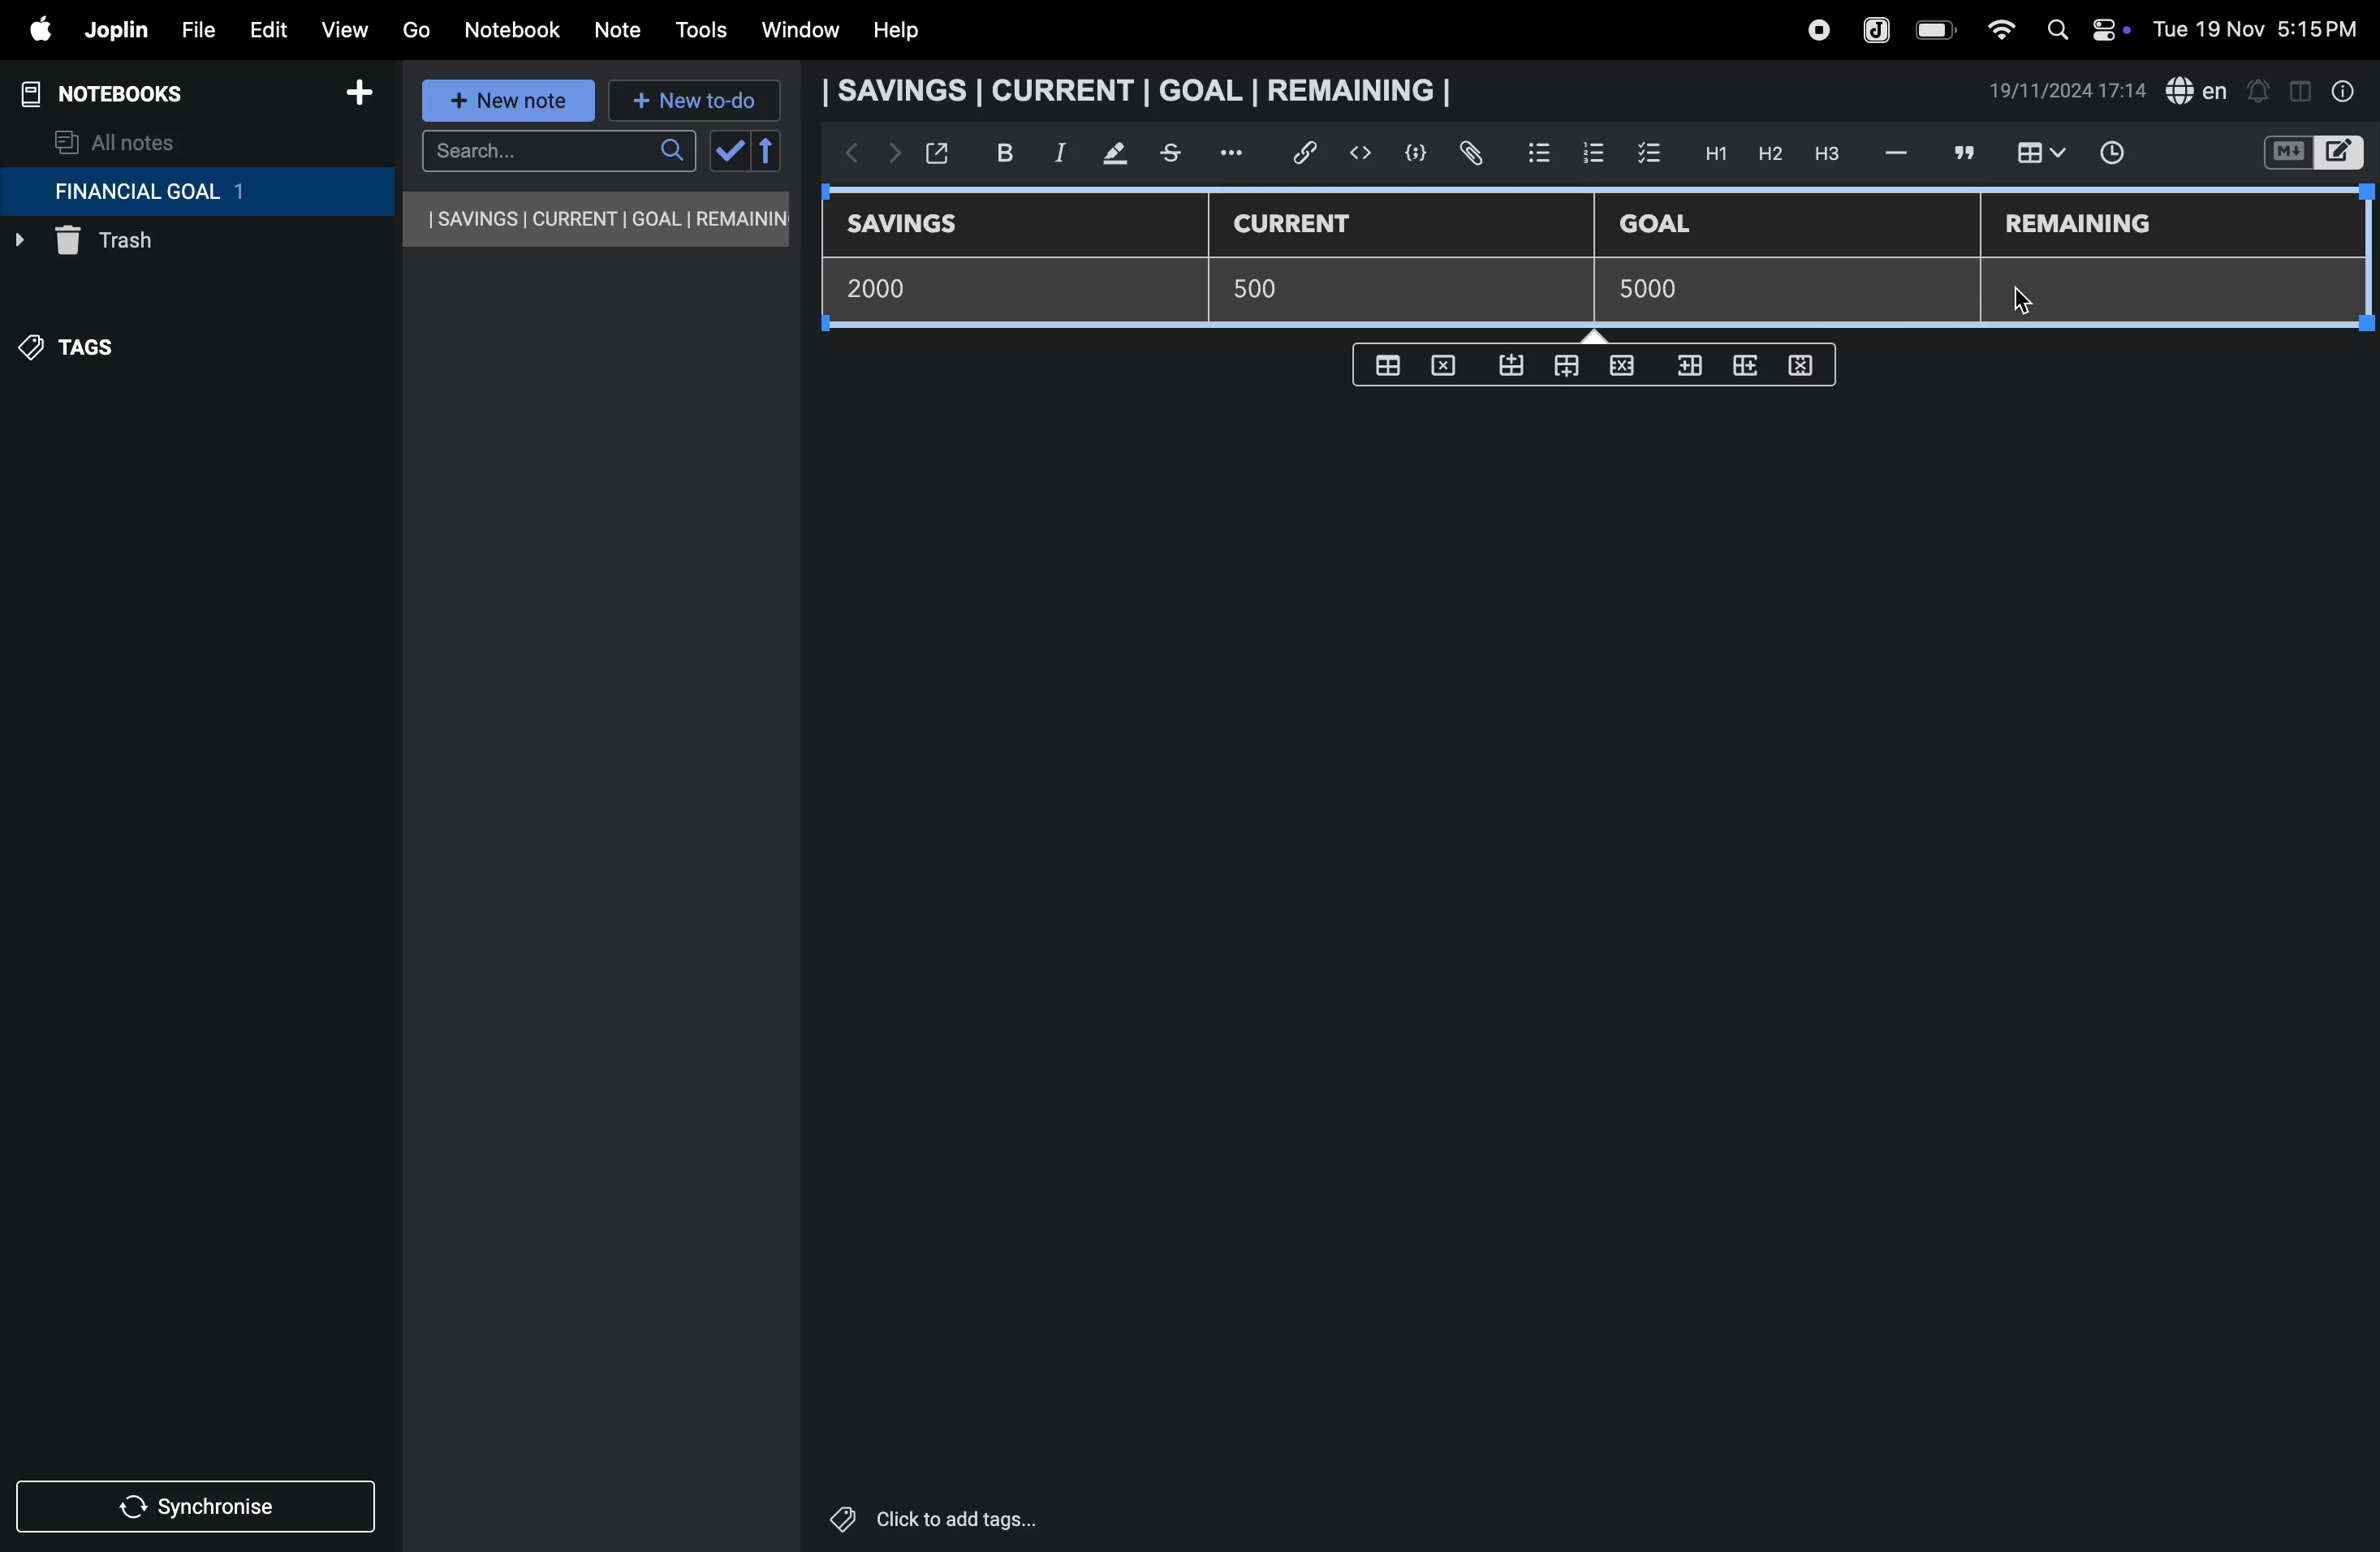  Describe the element at coordinates (598, 219) in the screenshot. I see `savings current goal remaining` at that location.